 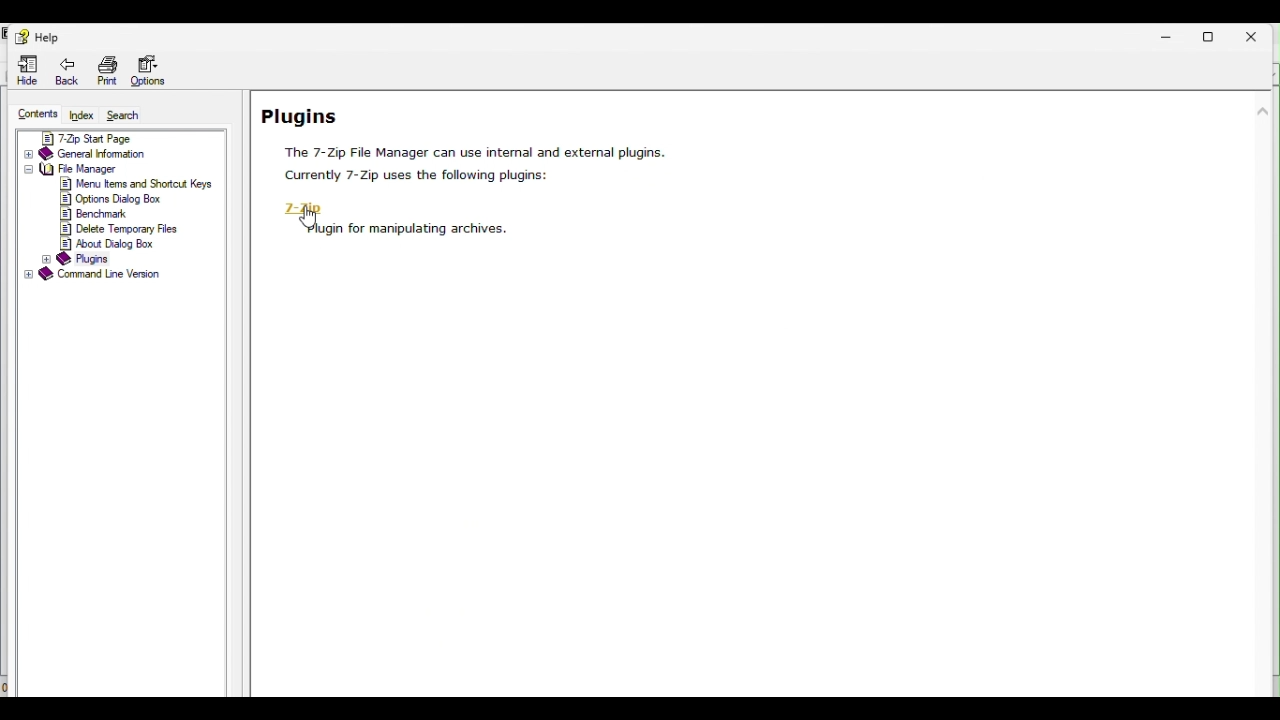 What do you see at coordinates (69, 68) in the screenshot?
I see `back` at bounding box center [69, 68].